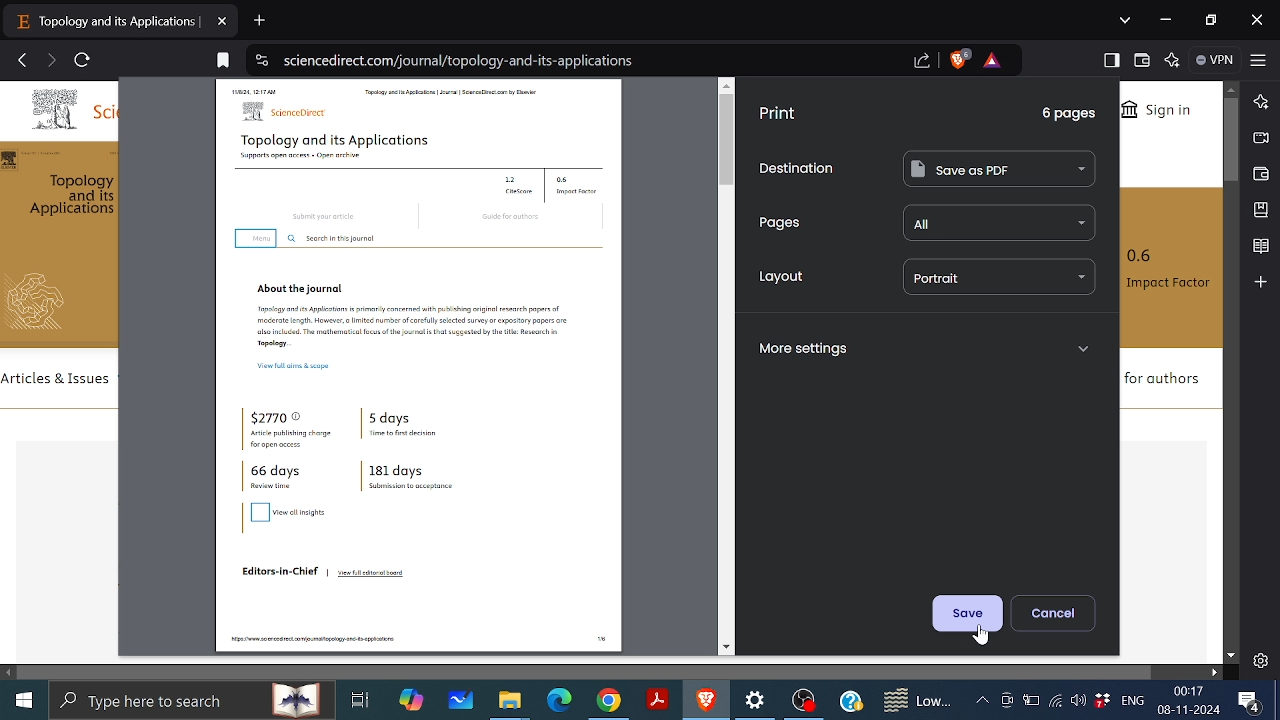 The height and width of the screenshot is (720, 1280). I want to click on Meet now, so click(1007, 699).